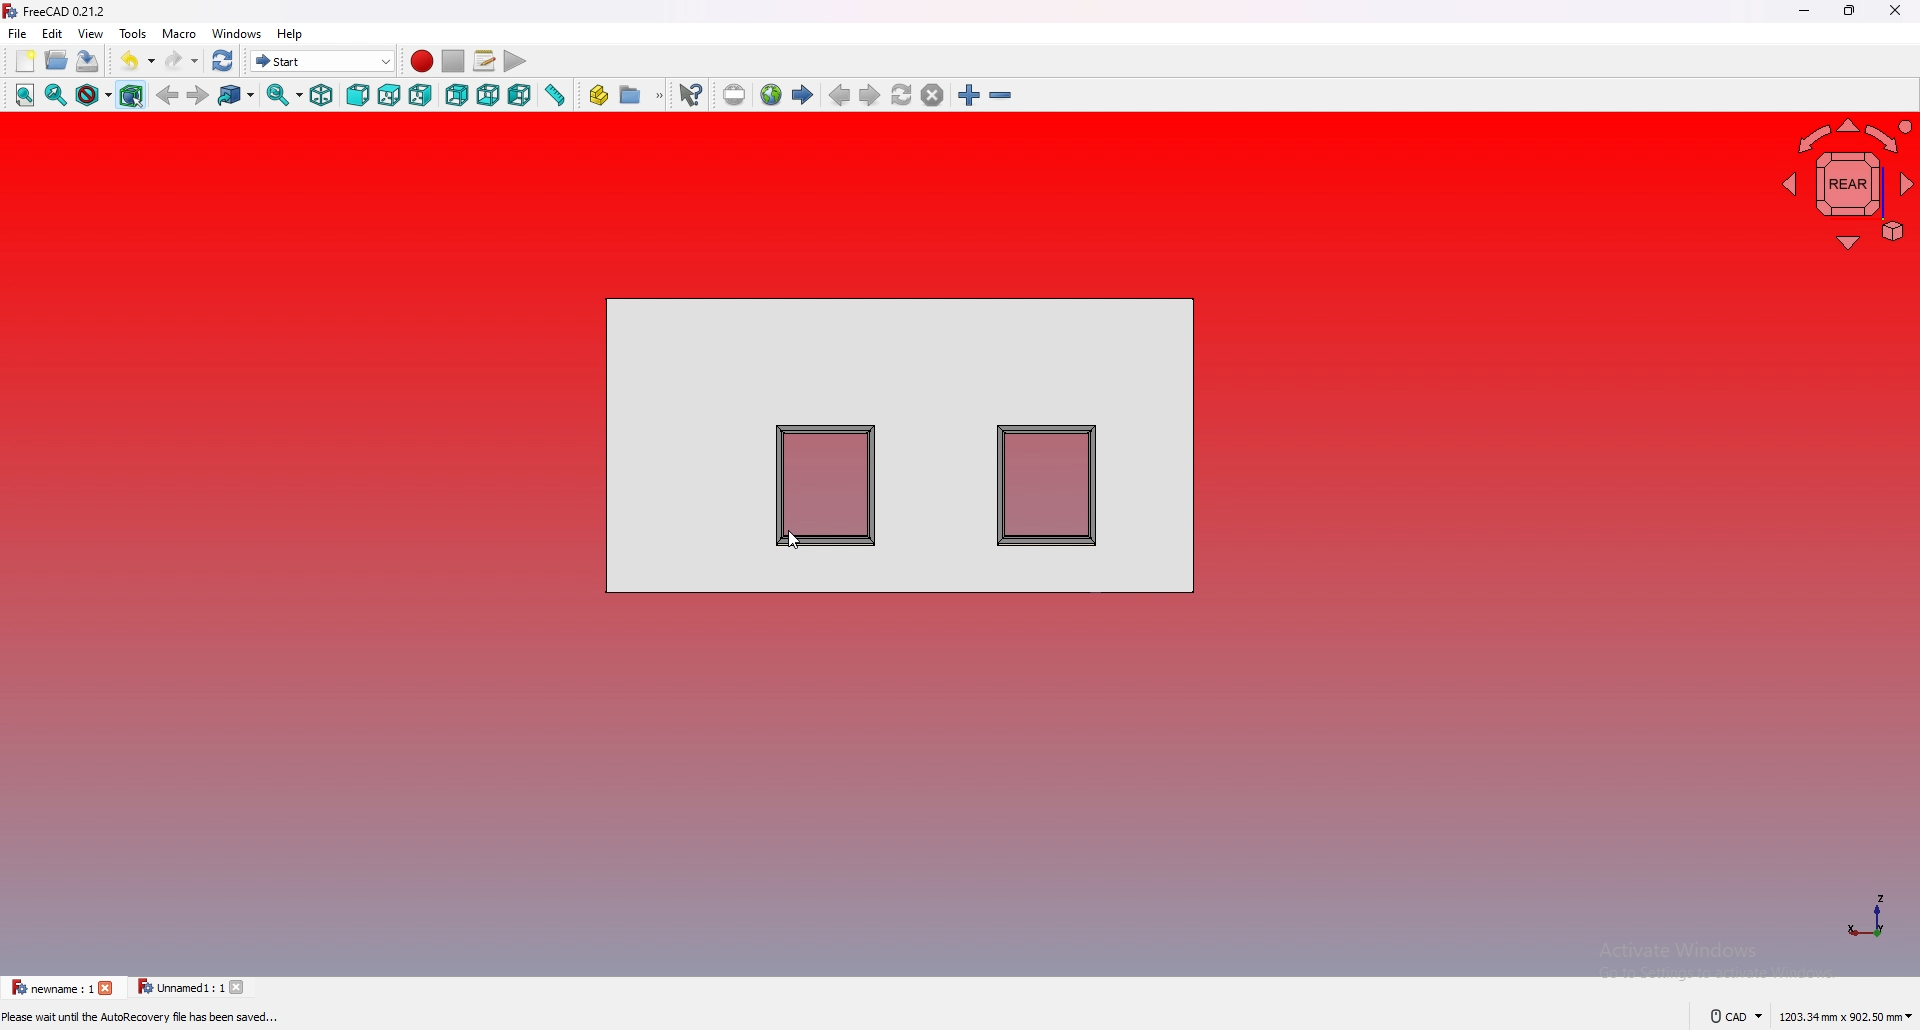  What do you see at coordinates (803, 95) in the screenshot?
I see `first page` at bounding box center [803, 95].